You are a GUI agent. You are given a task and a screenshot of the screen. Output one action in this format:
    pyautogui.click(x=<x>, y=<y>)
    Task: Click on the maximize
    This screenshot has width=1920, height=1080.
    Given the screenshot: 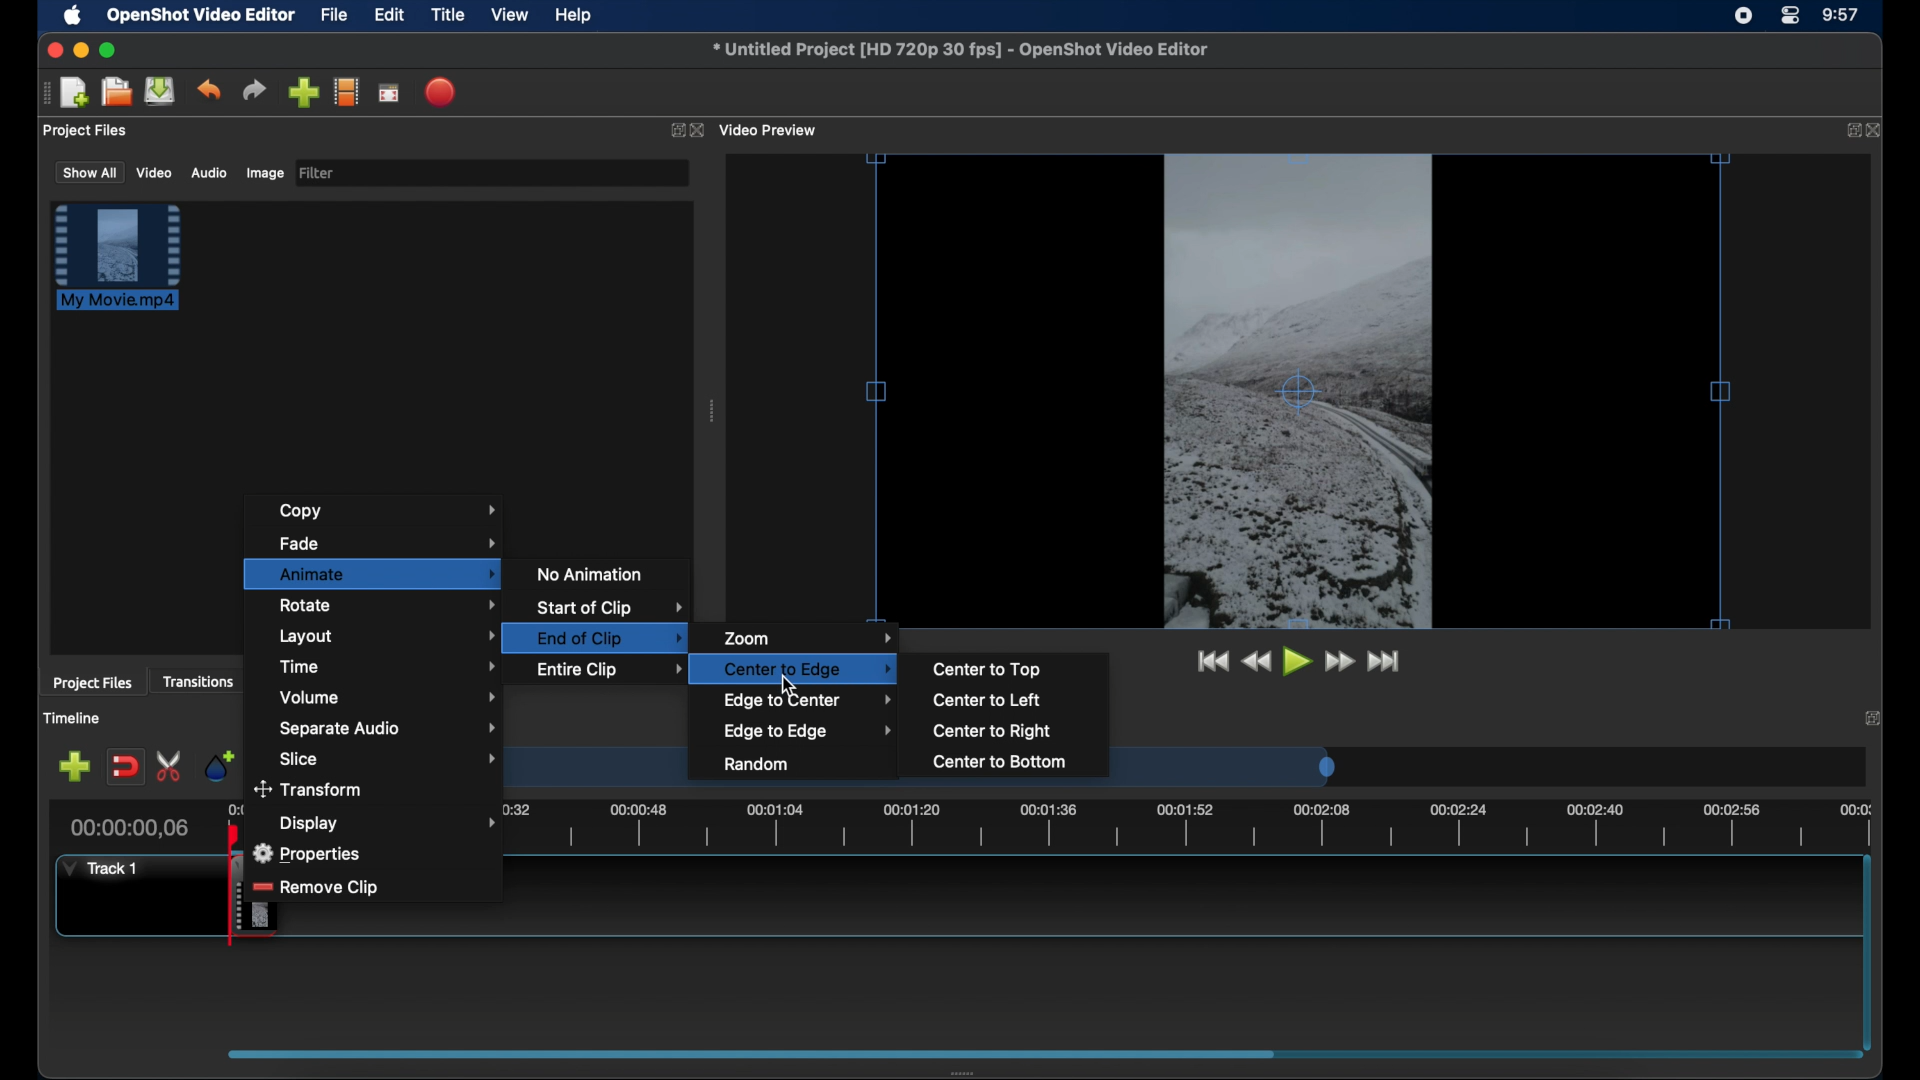 What is the action you would take?
    pyautogui.click(x=108, y=50)
    